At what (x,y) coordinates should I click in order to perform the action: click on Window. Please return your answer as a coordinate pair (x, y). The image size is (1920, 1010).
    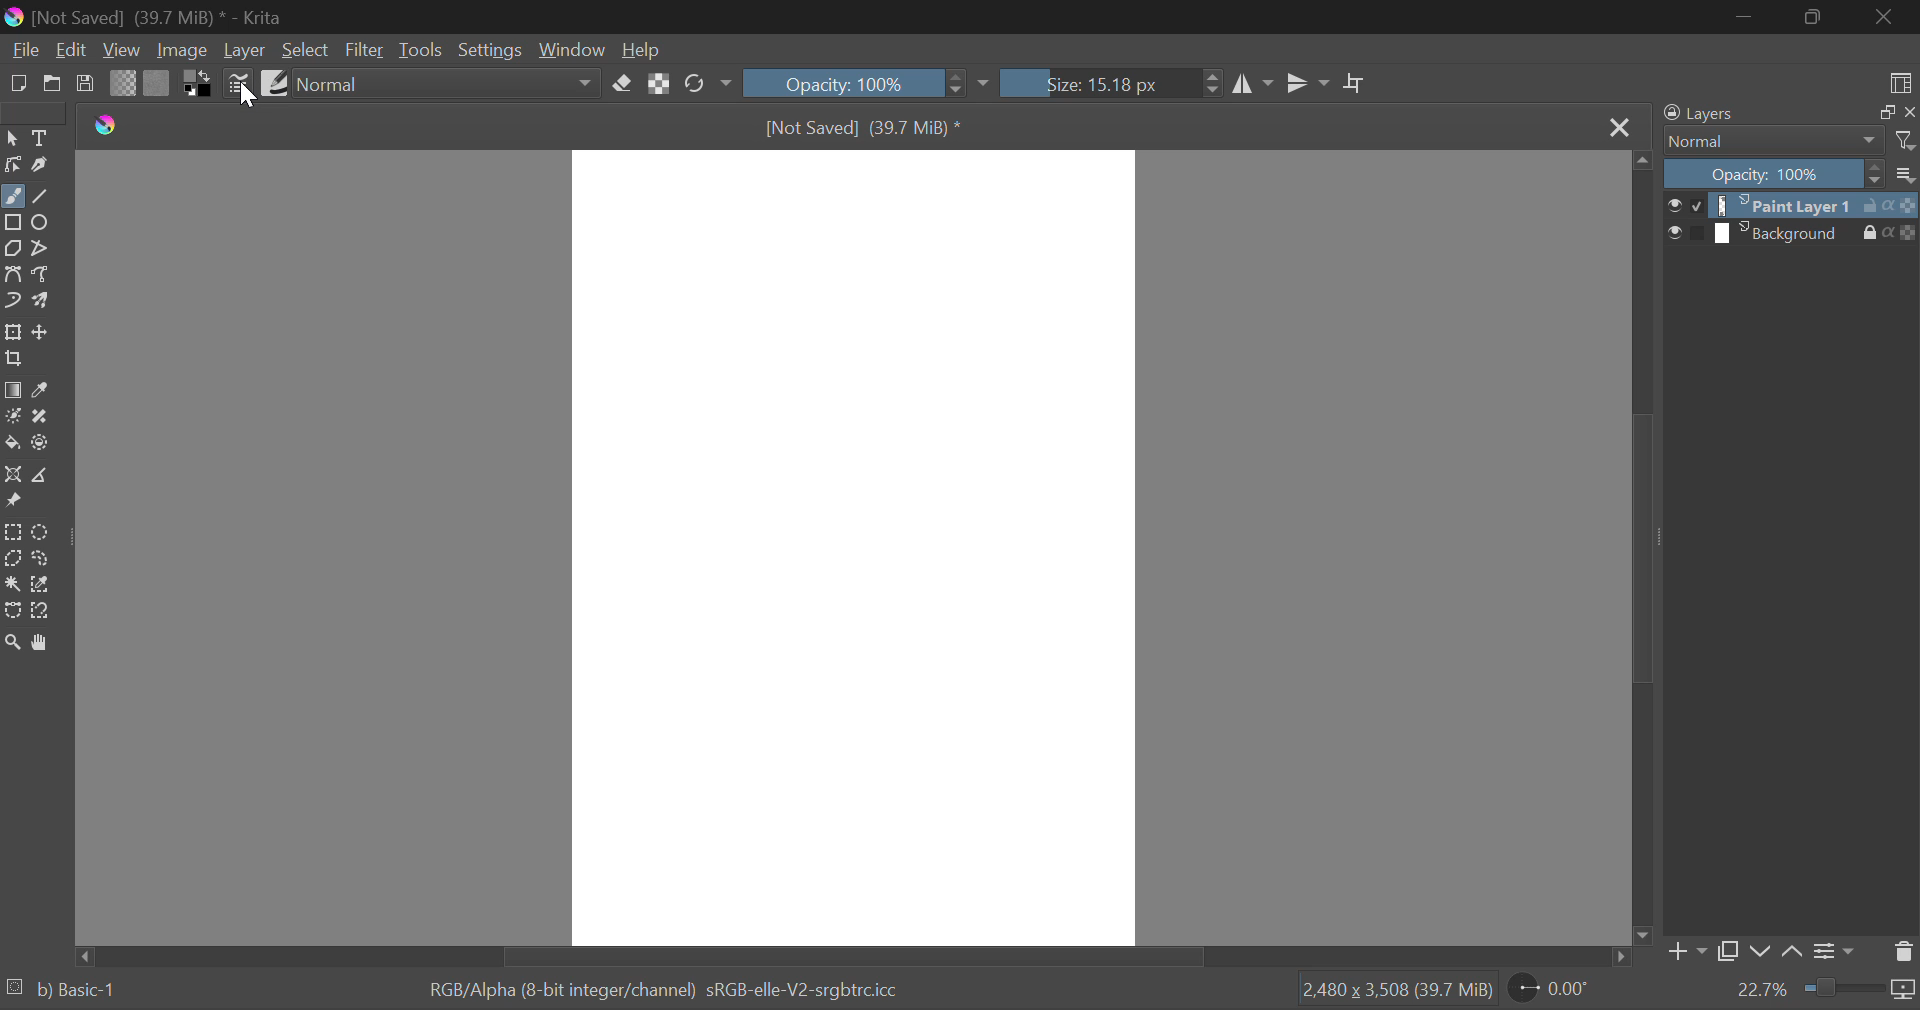
    Looking at the image, I should click on (572, 48).